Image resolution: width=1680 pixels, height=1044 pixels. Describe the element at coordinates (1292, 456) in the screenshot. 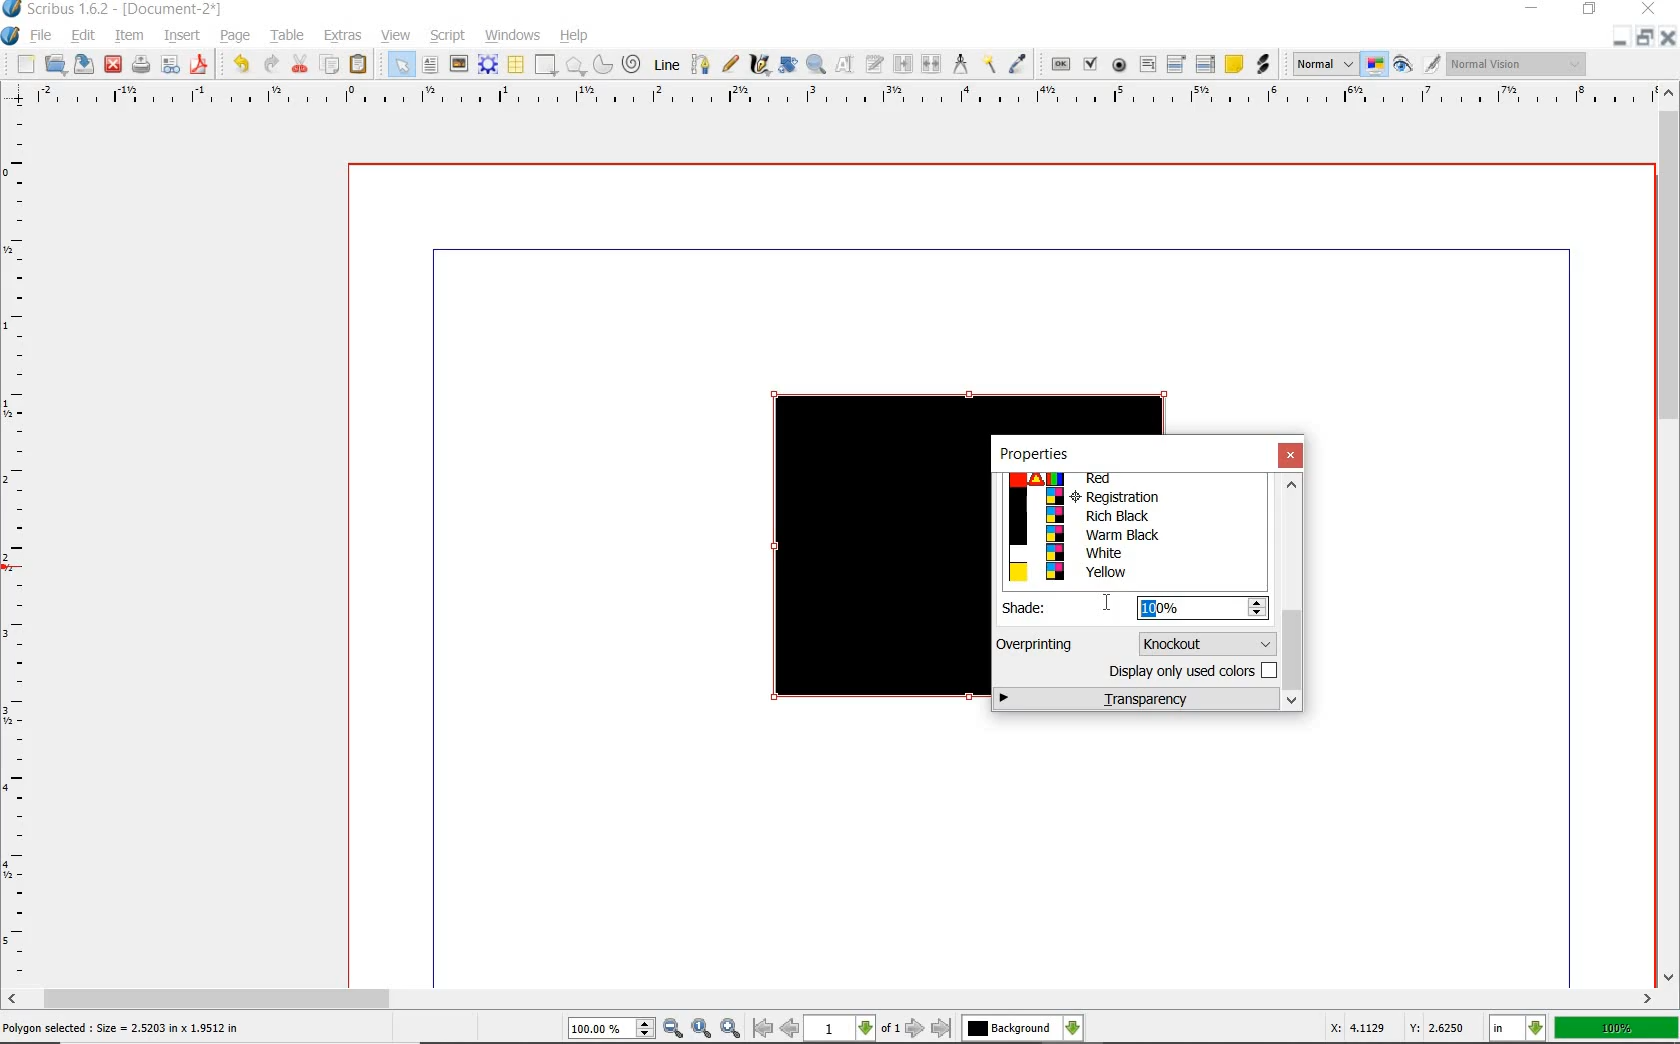

I see `close` at that location.